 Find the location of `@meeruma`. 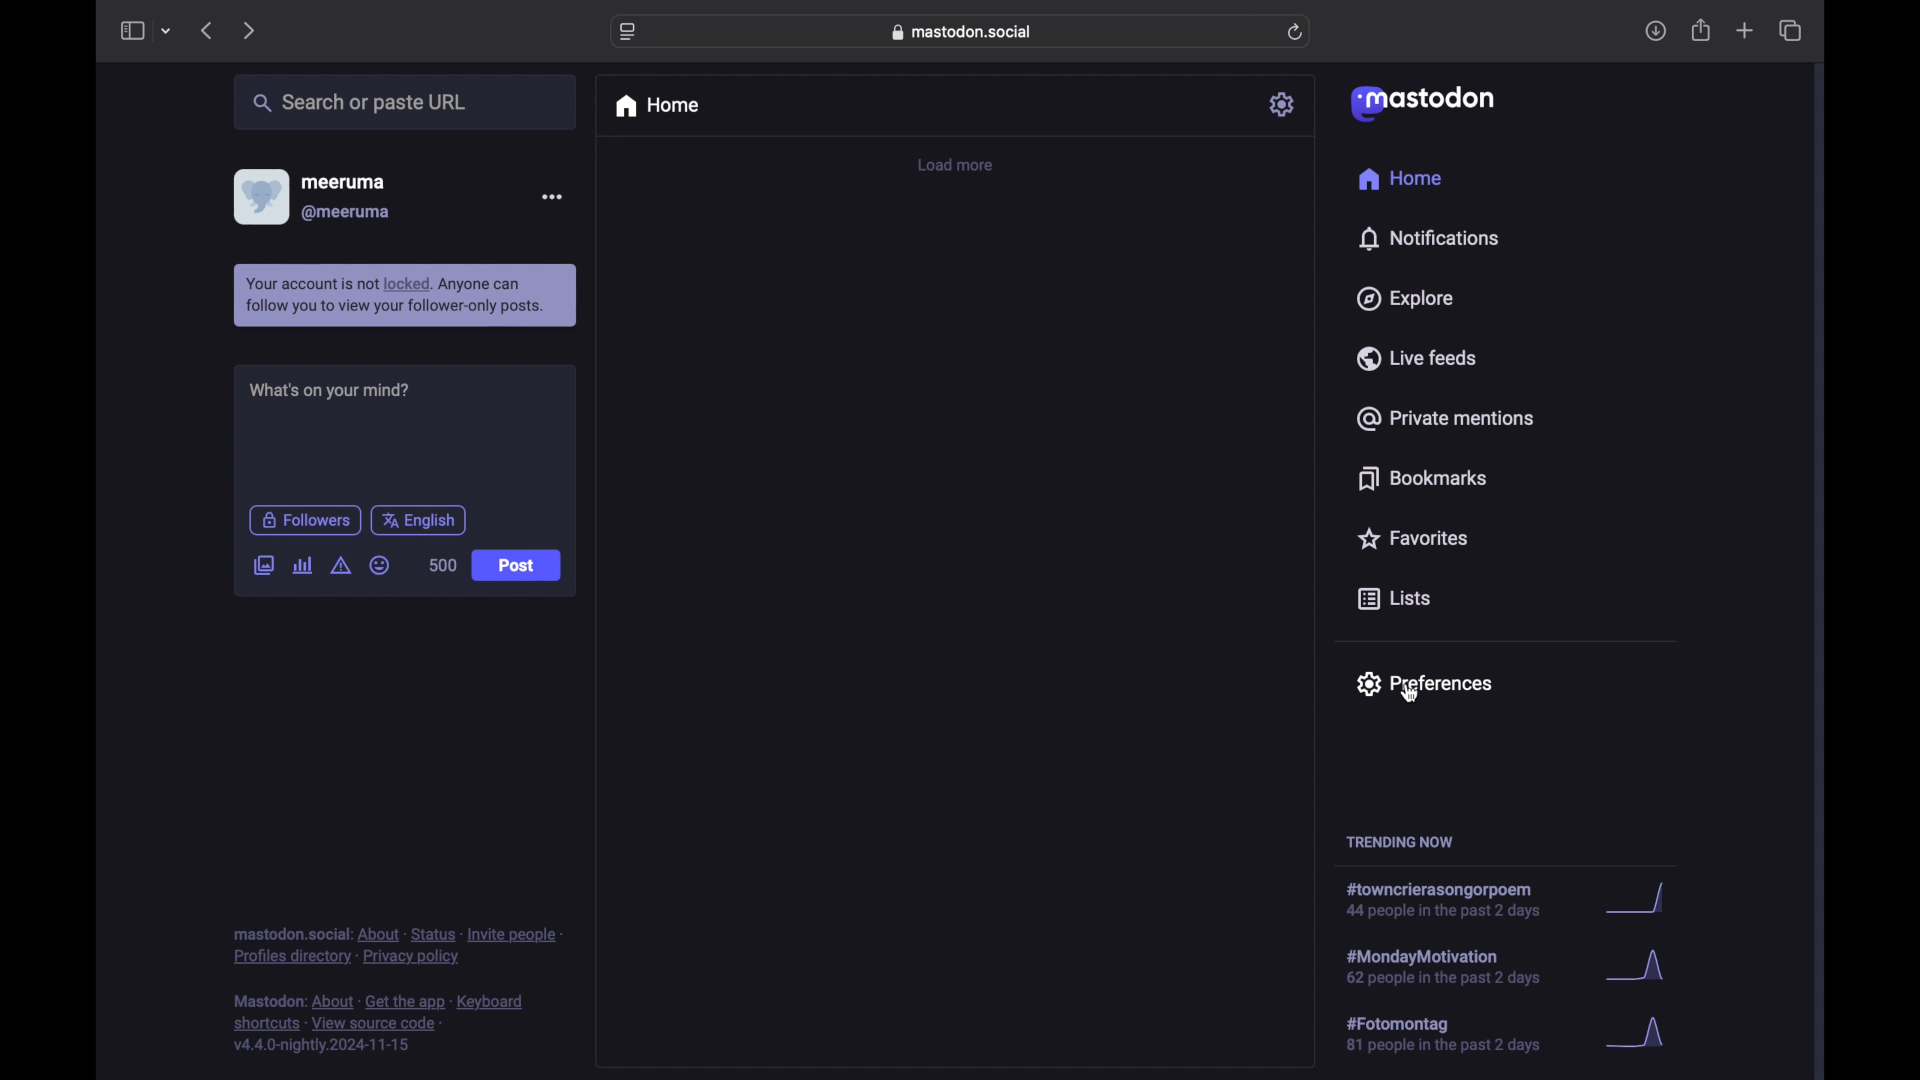

@meeruma is located at coordinates (347, 212).